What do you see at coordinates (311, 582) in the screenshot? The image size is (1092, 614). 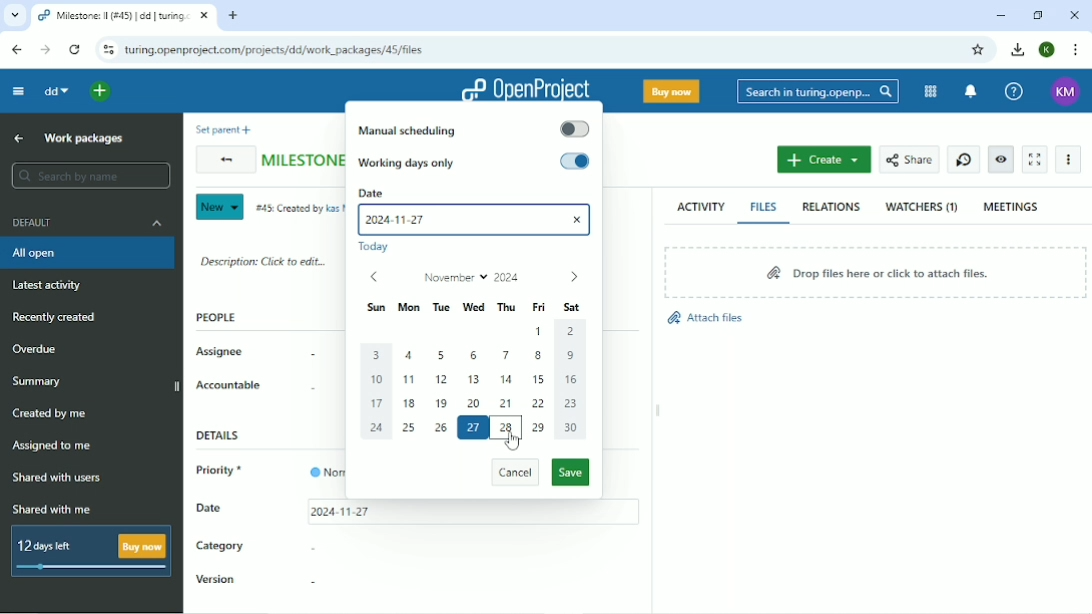 I see `-` at bounding box center [311, 582].